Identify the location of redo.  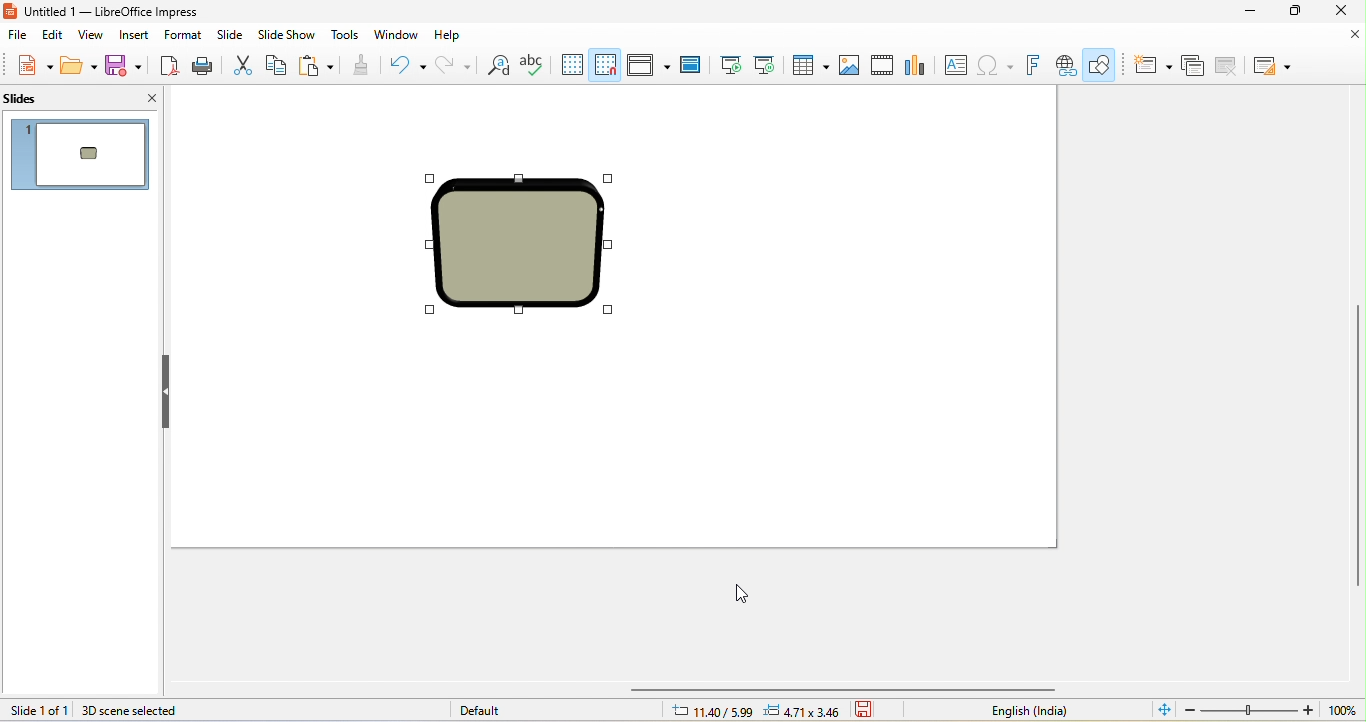
(450, 64).